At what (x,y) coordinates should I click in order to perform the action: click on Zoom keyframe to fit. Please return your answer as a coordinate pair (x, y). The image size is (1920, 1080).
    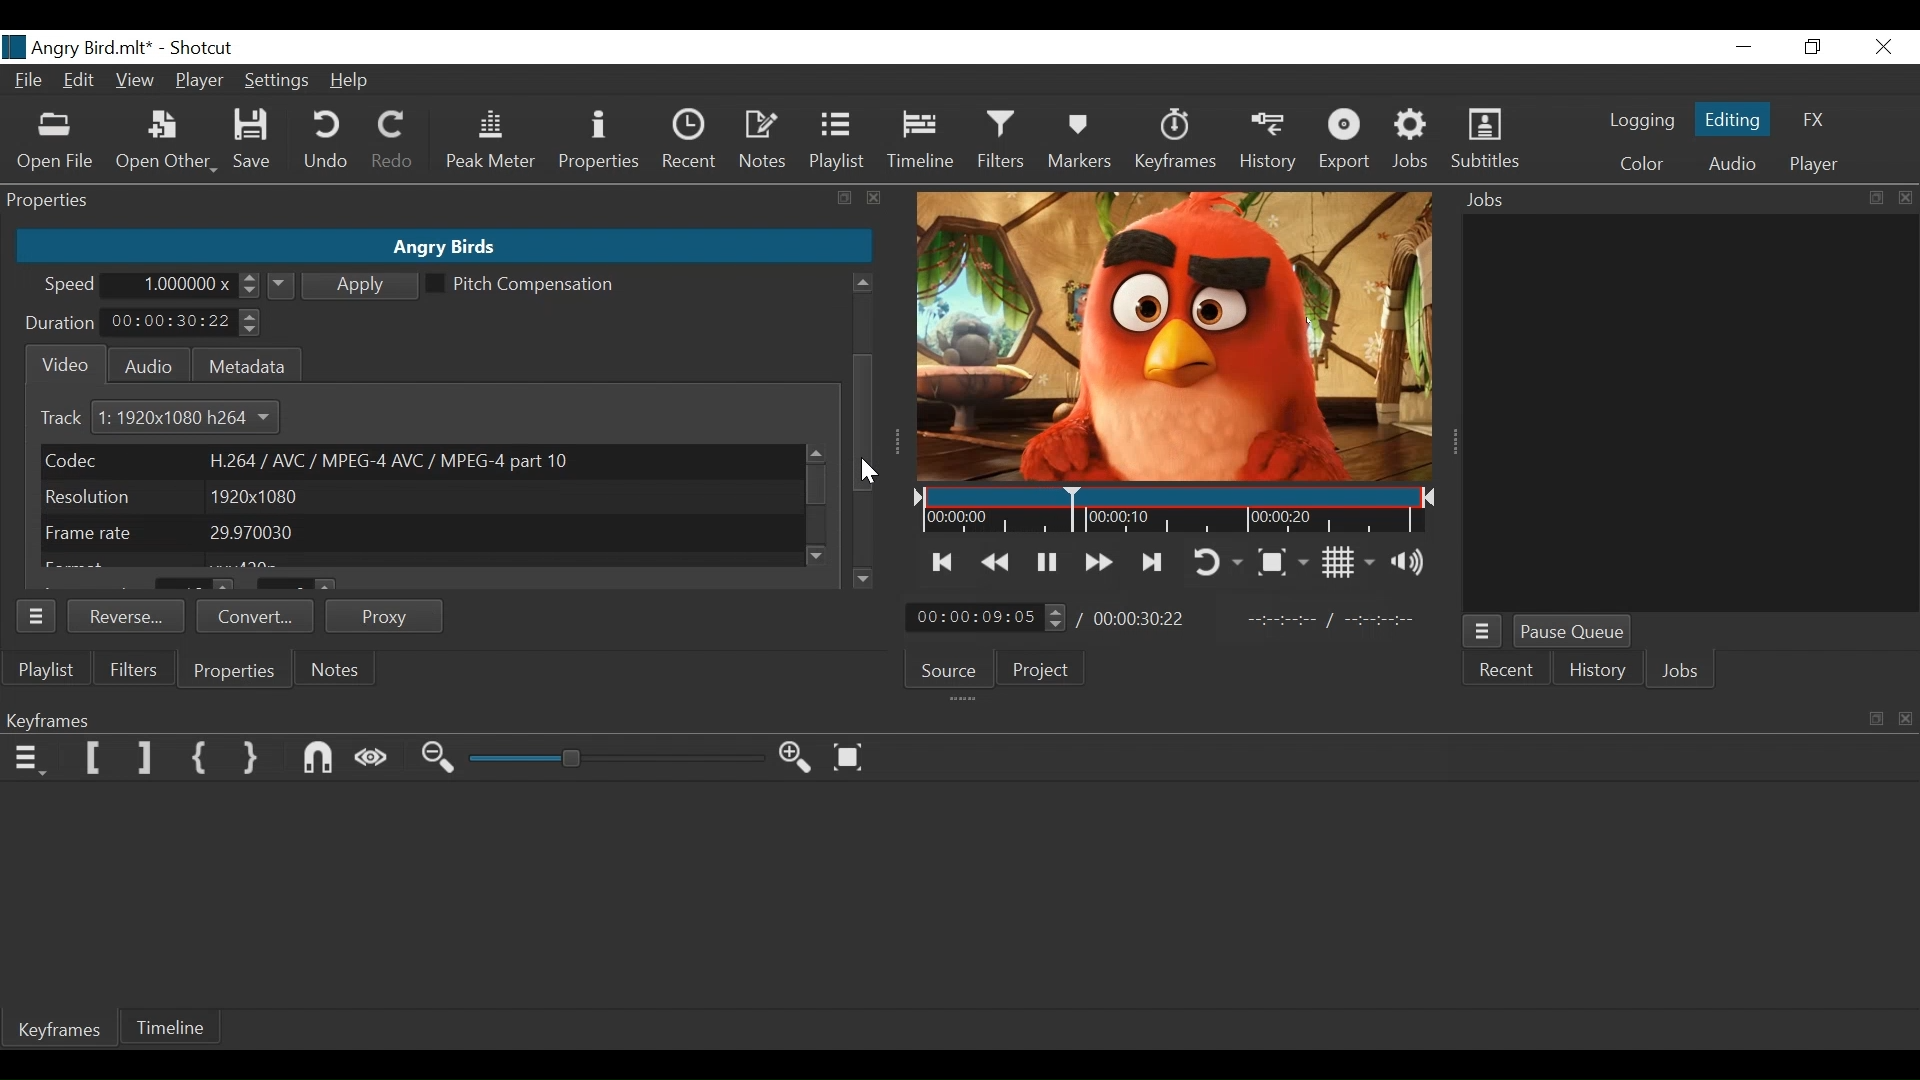
    Looking at the image, I should click on (850, 757).